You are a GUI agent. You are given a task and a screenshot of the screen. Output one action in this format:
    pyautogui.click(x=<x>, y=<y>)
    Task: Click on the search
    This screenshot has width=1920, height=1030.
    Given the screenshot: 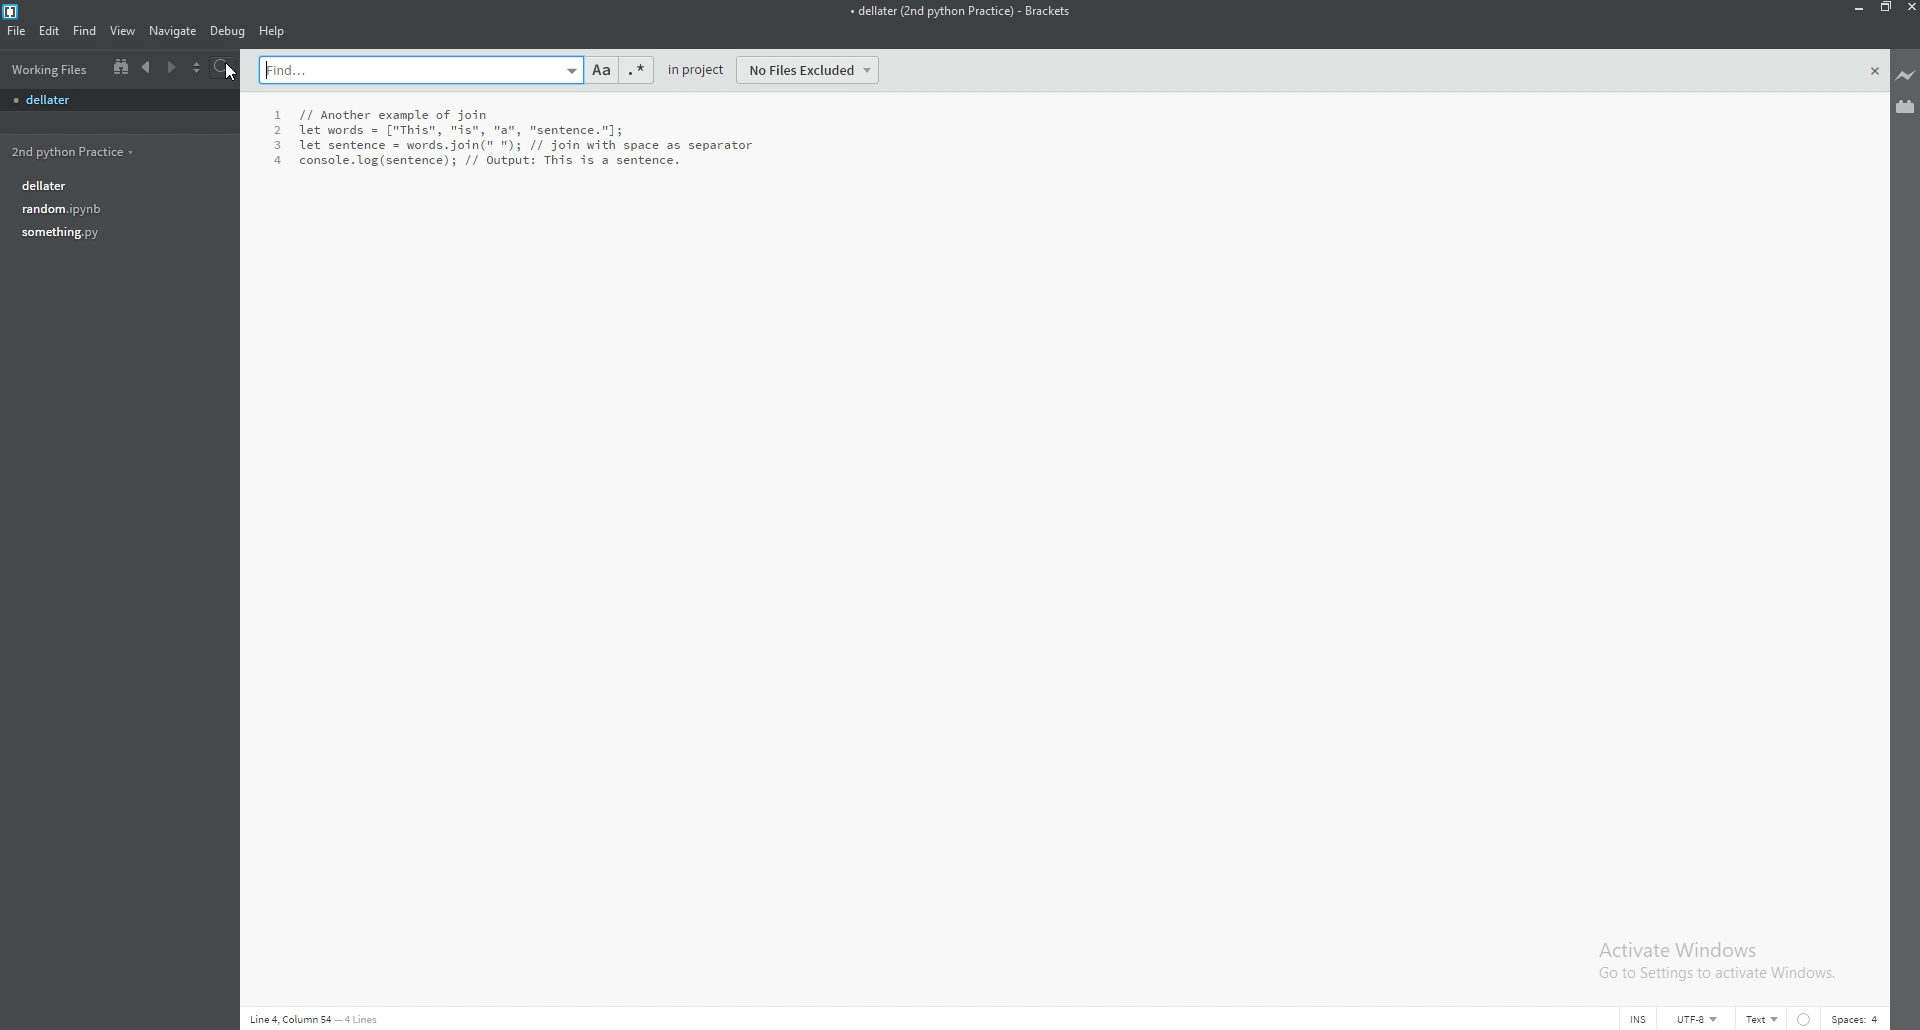 What is the action you would take?
    pyautogui.click(x=230, y=68)
    